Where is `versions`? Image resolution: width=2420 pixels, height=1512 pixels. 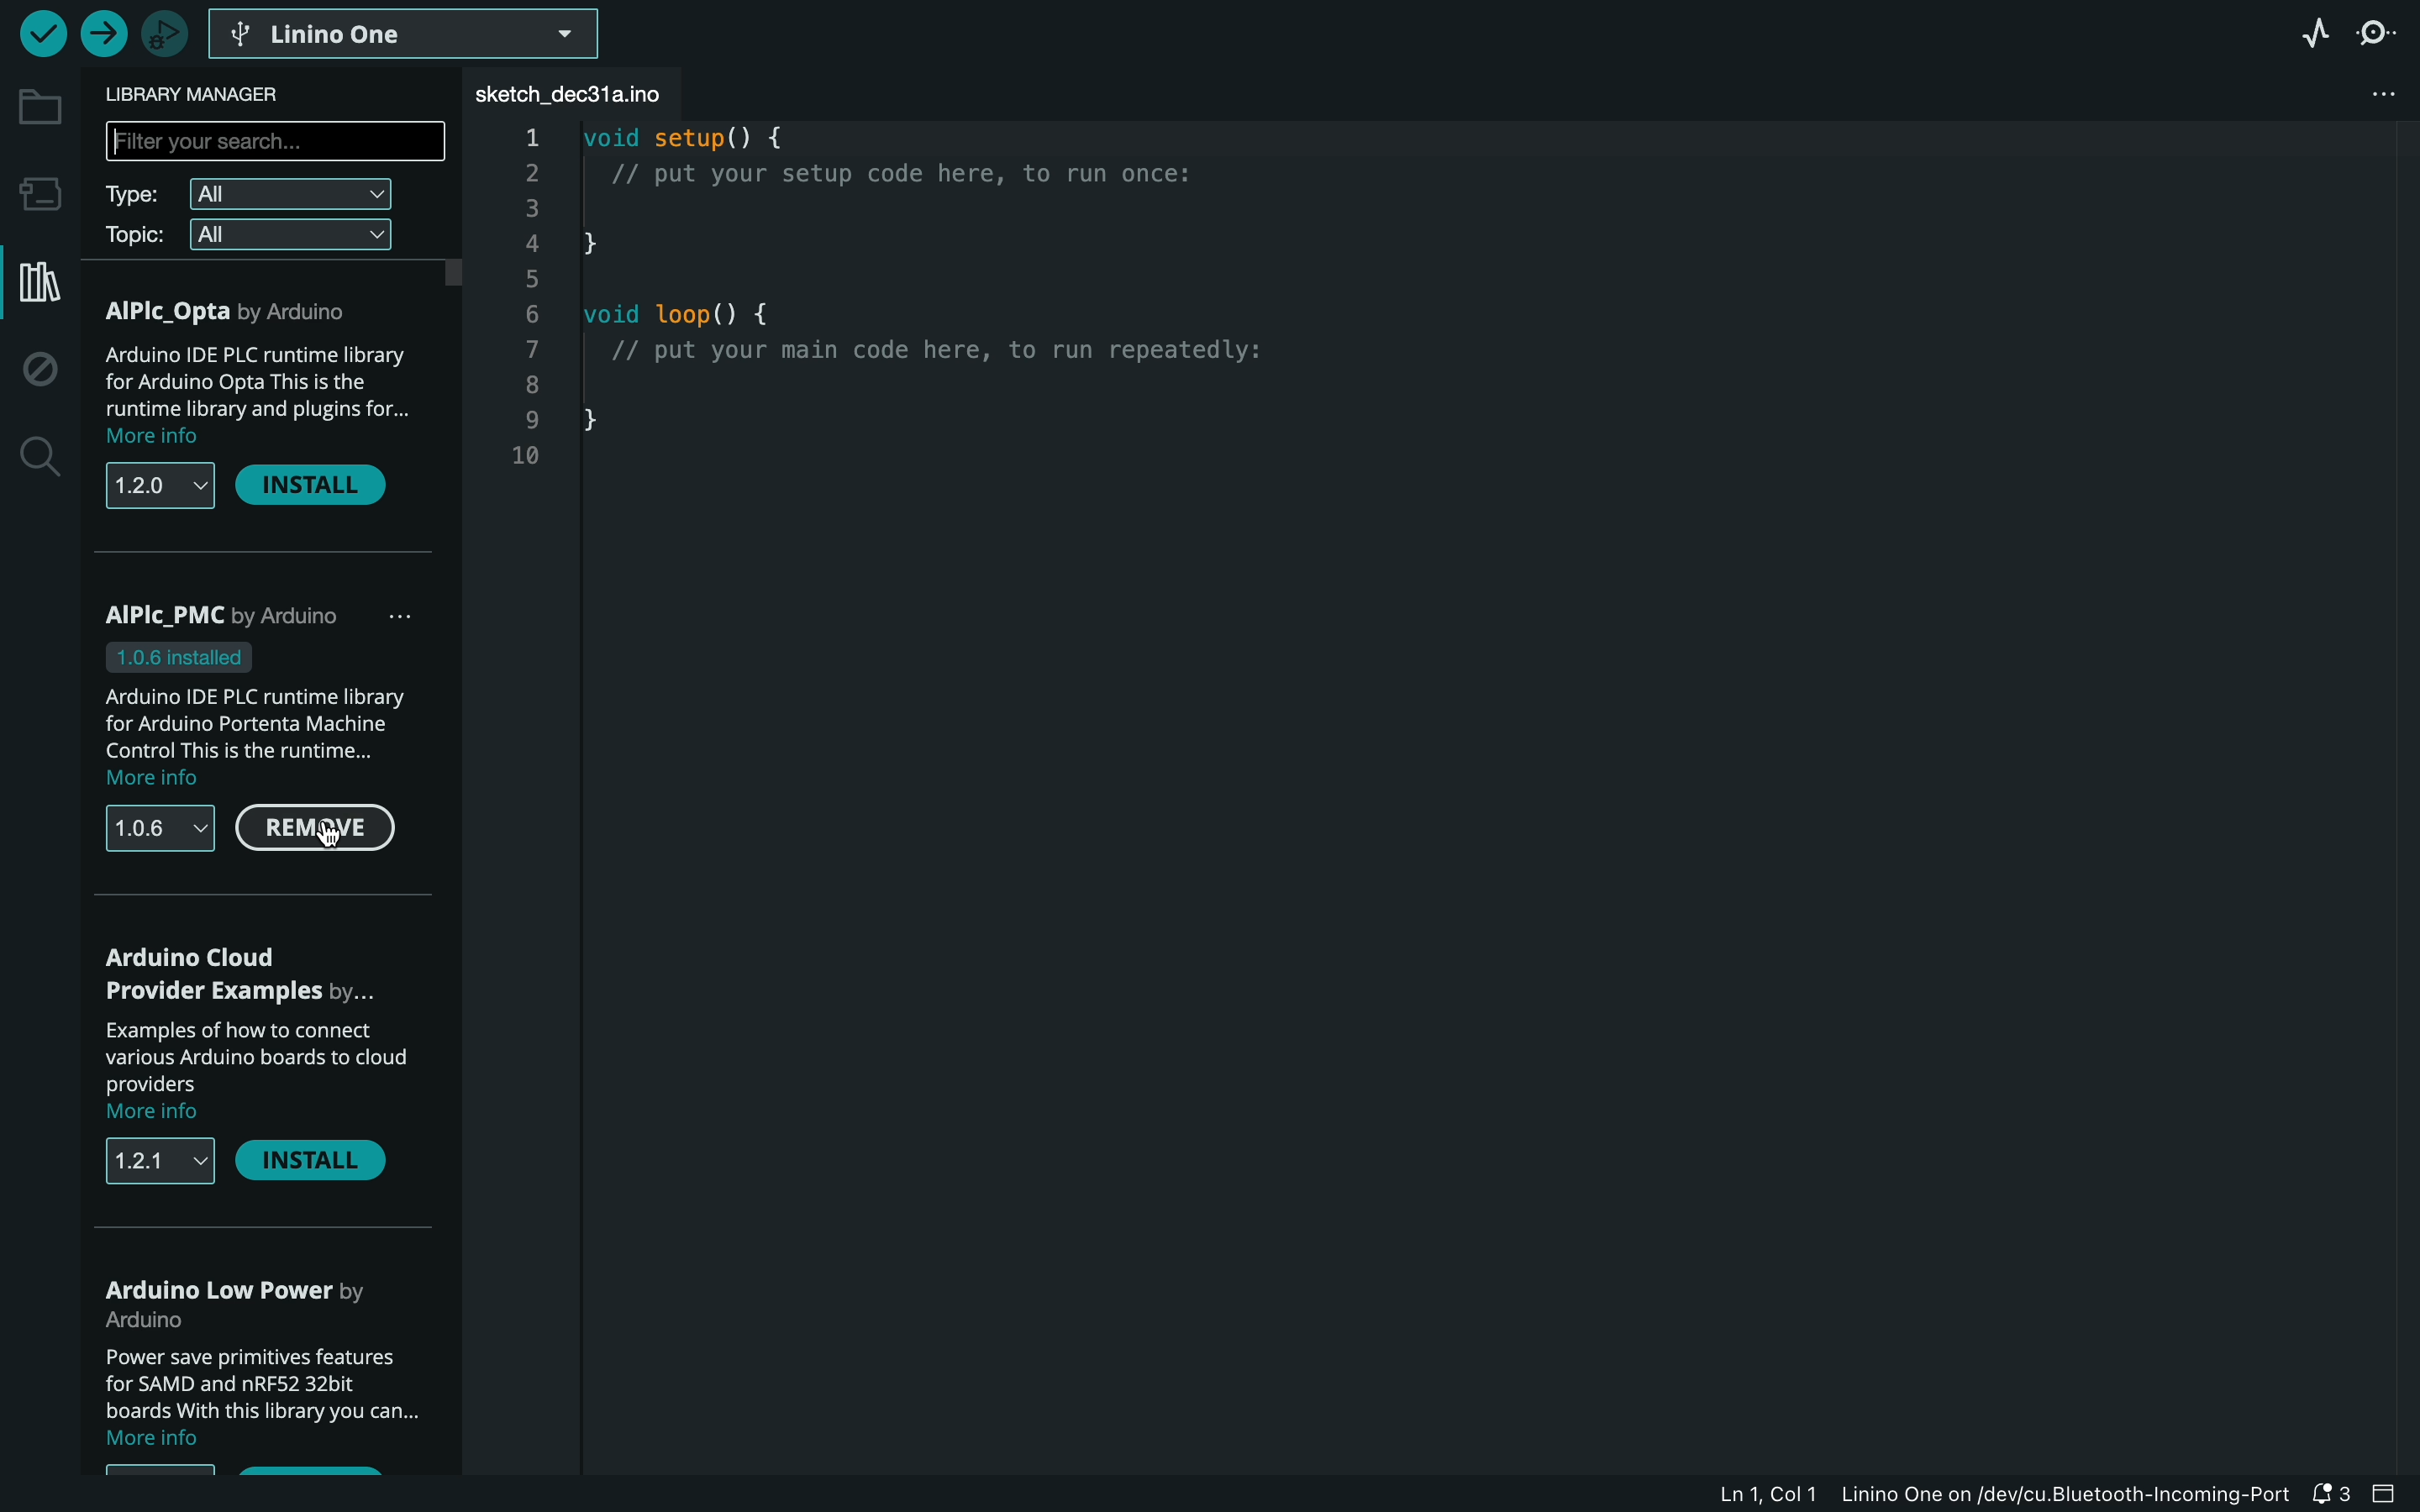 versions is located at coordinates (158, 485).